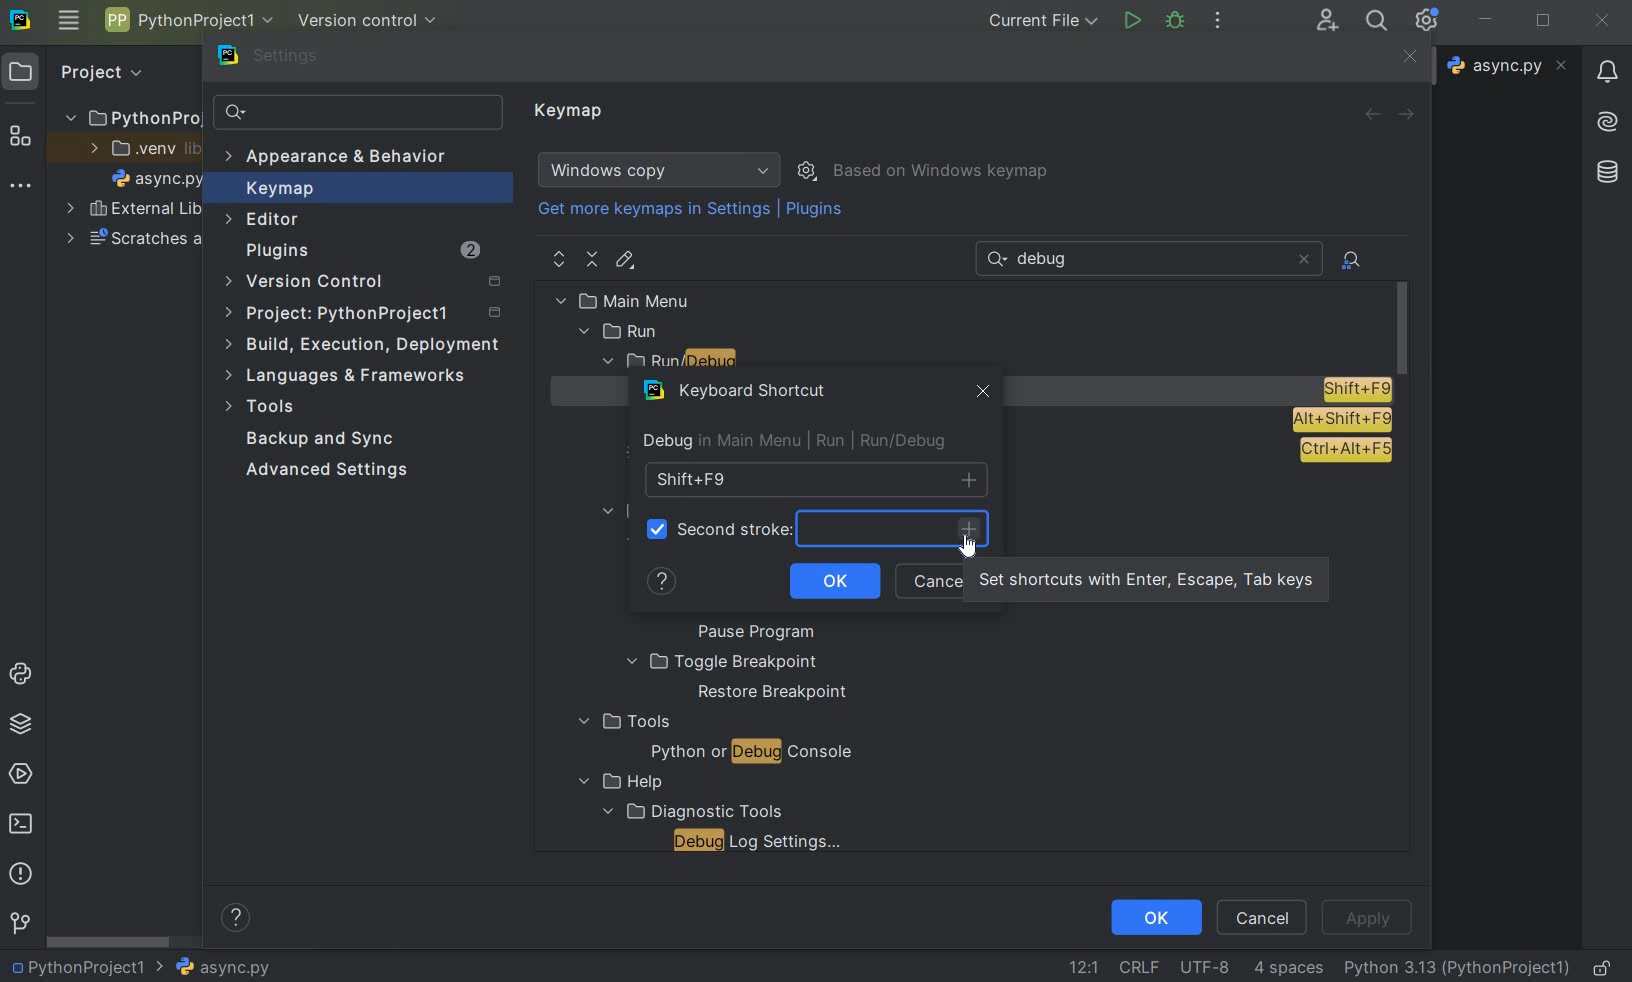 The height and width of the screenshot is (982, 1632). Describe the element at coordinates (19, 18) in the screenshot. I see `system logo` at that location.